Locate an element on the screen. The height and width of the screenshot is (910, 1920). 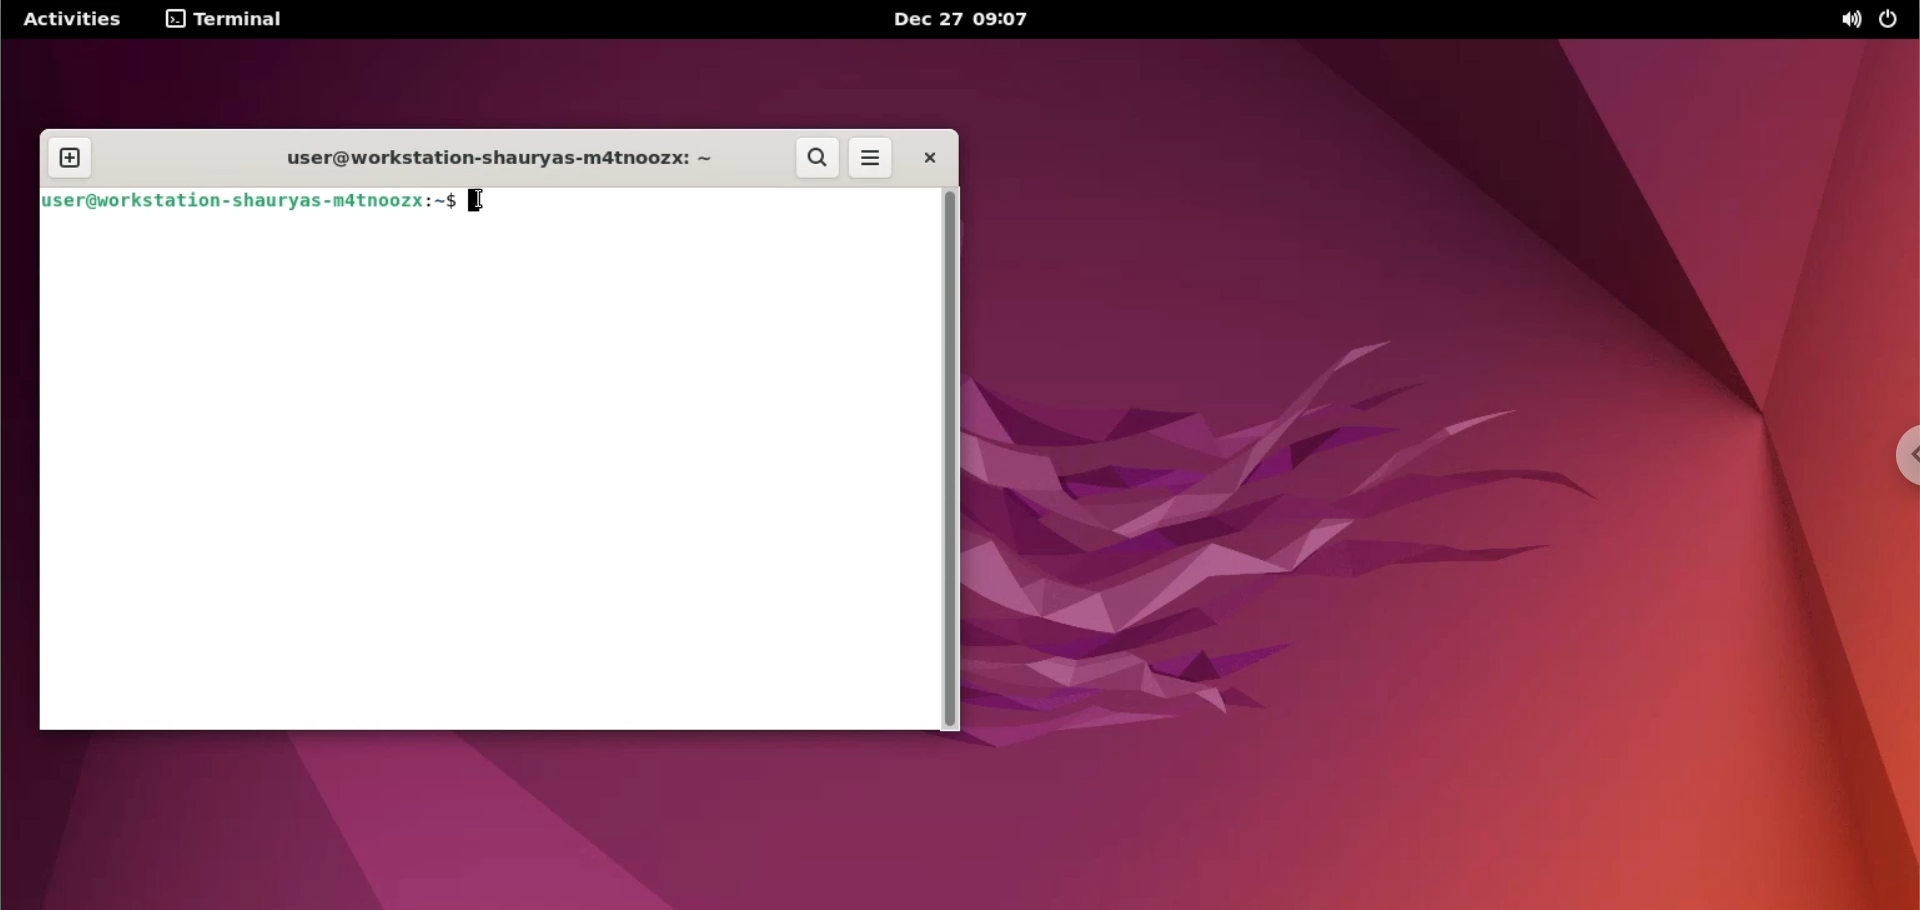
terminal is located at coordinates (225, 18).